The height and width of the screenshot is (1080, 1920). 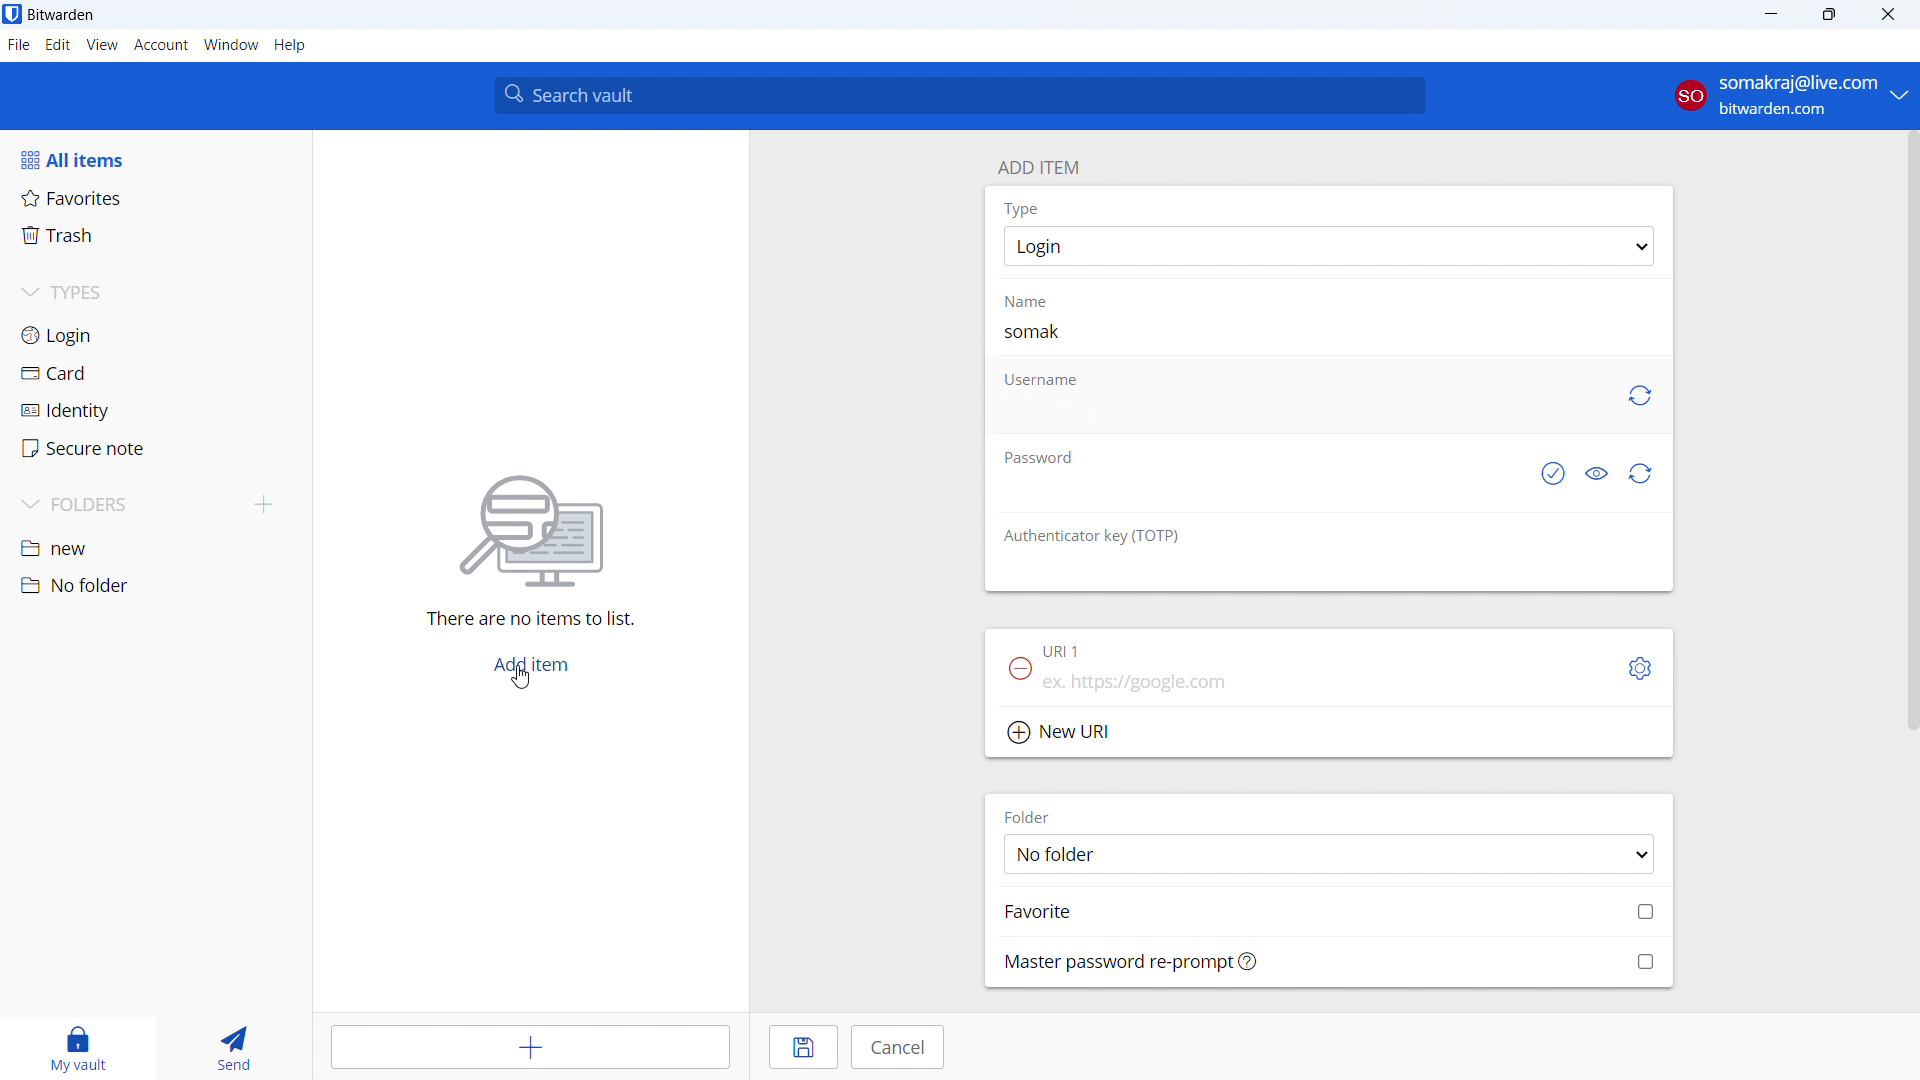 What do you see at coordinates (1888, 15) in the screenshot?
I see `close` at bounding box center [1888, 15].